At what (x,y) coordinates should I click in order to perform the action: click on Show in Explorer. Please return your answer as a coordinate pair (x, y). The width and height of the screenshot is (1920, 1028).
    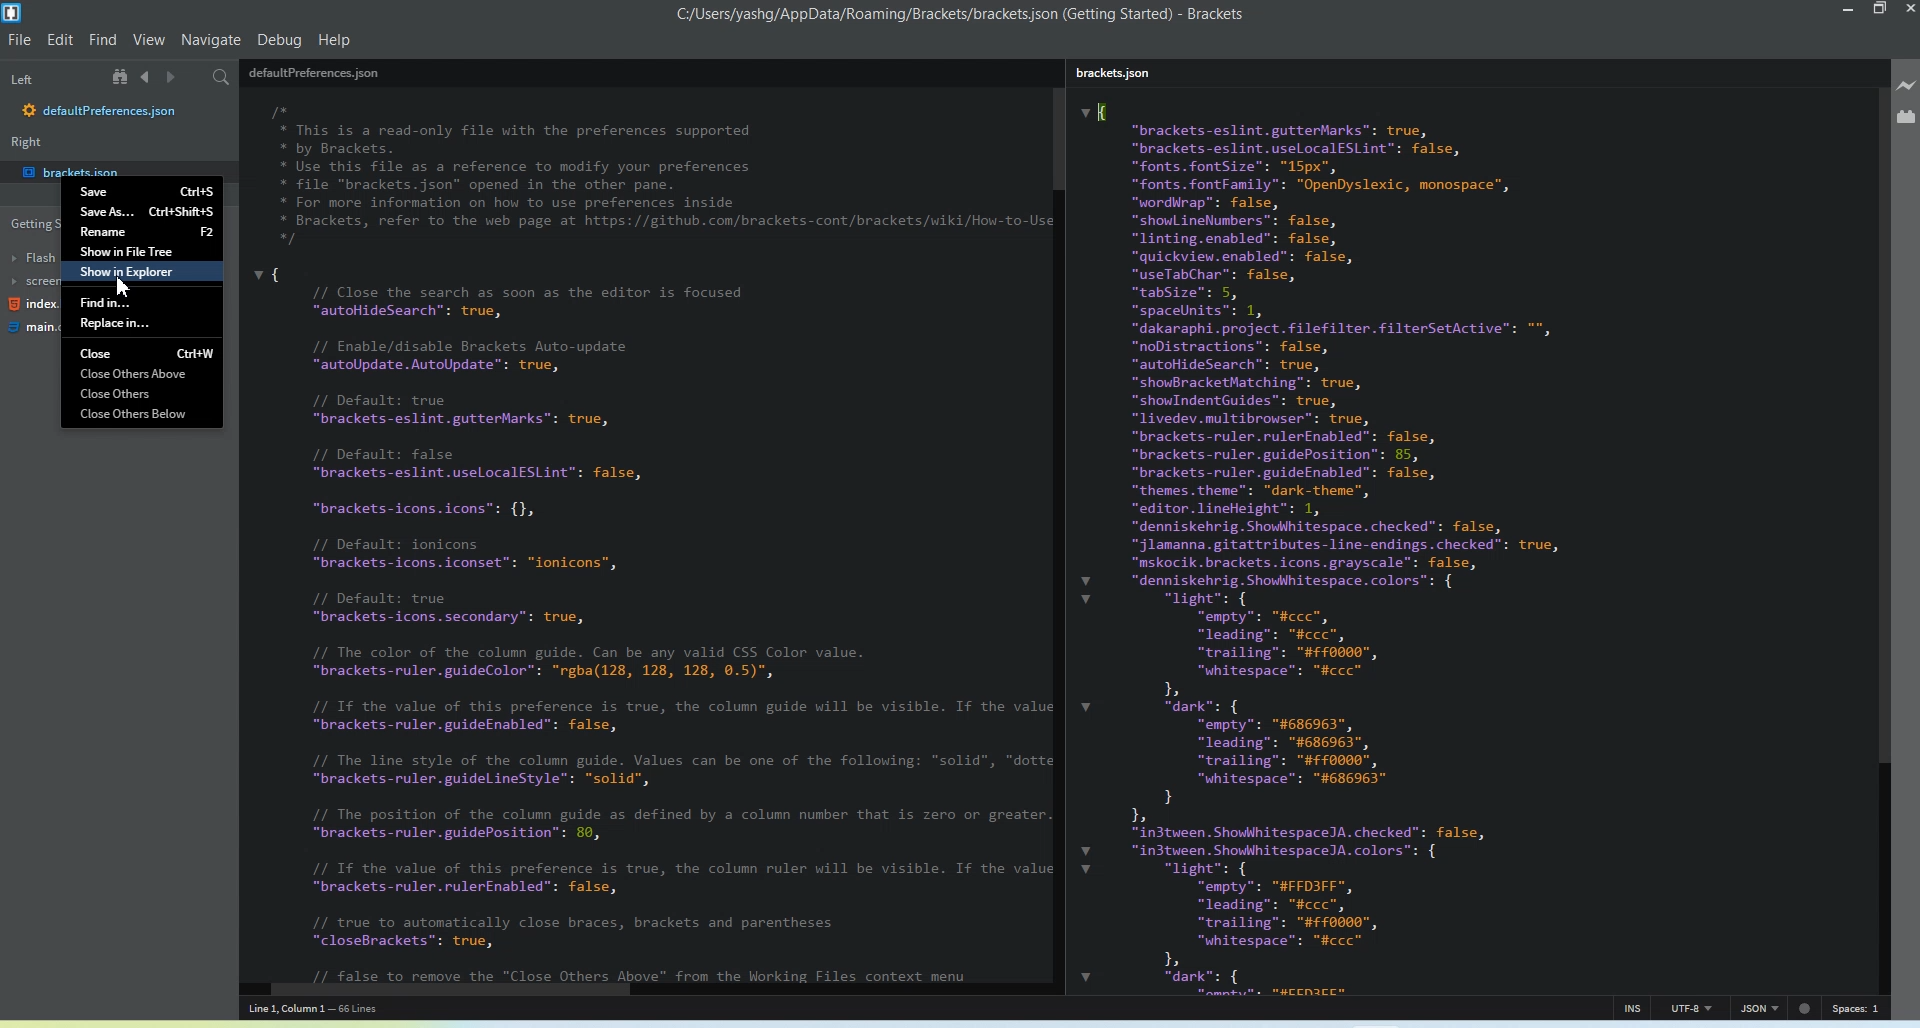
    Looking at the image, I should click on (141, 271).